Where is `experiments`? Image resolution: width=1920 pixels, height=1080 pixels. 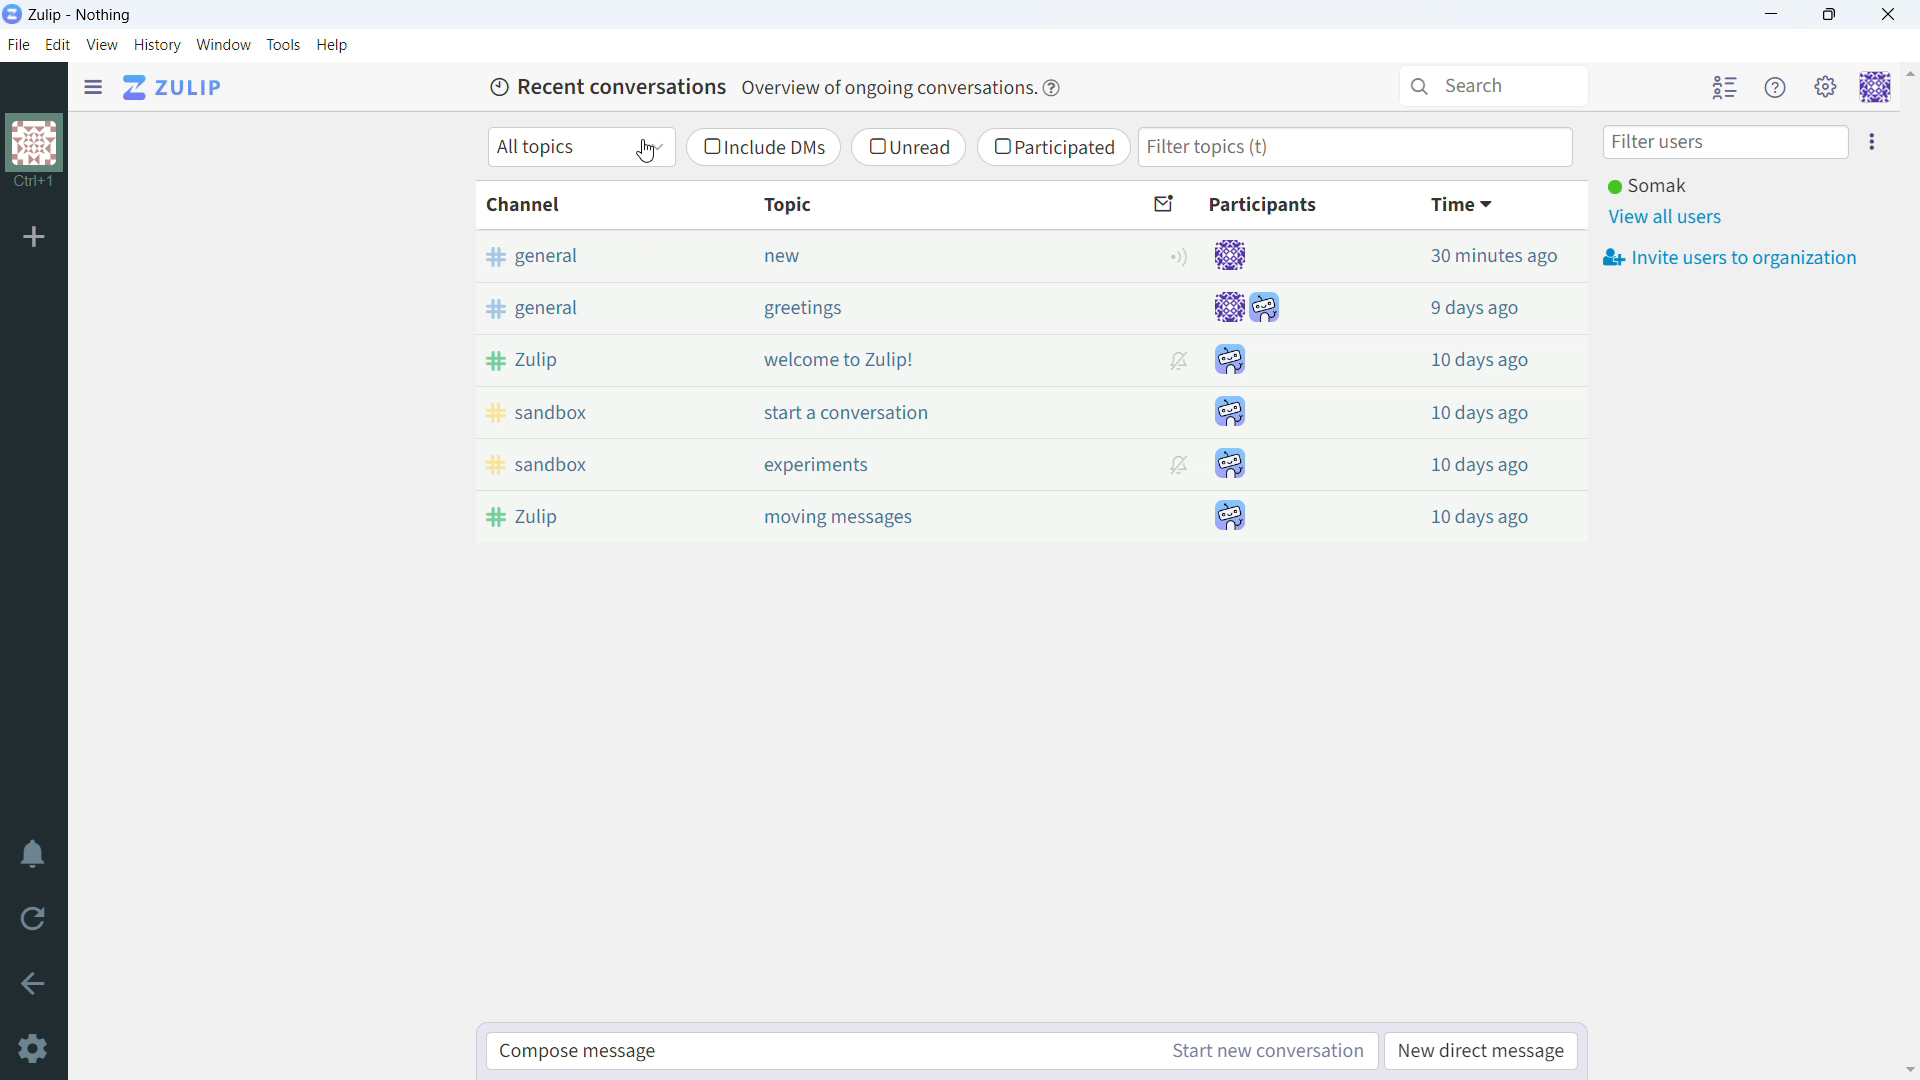 experiments is located at coordinates (893, 464).